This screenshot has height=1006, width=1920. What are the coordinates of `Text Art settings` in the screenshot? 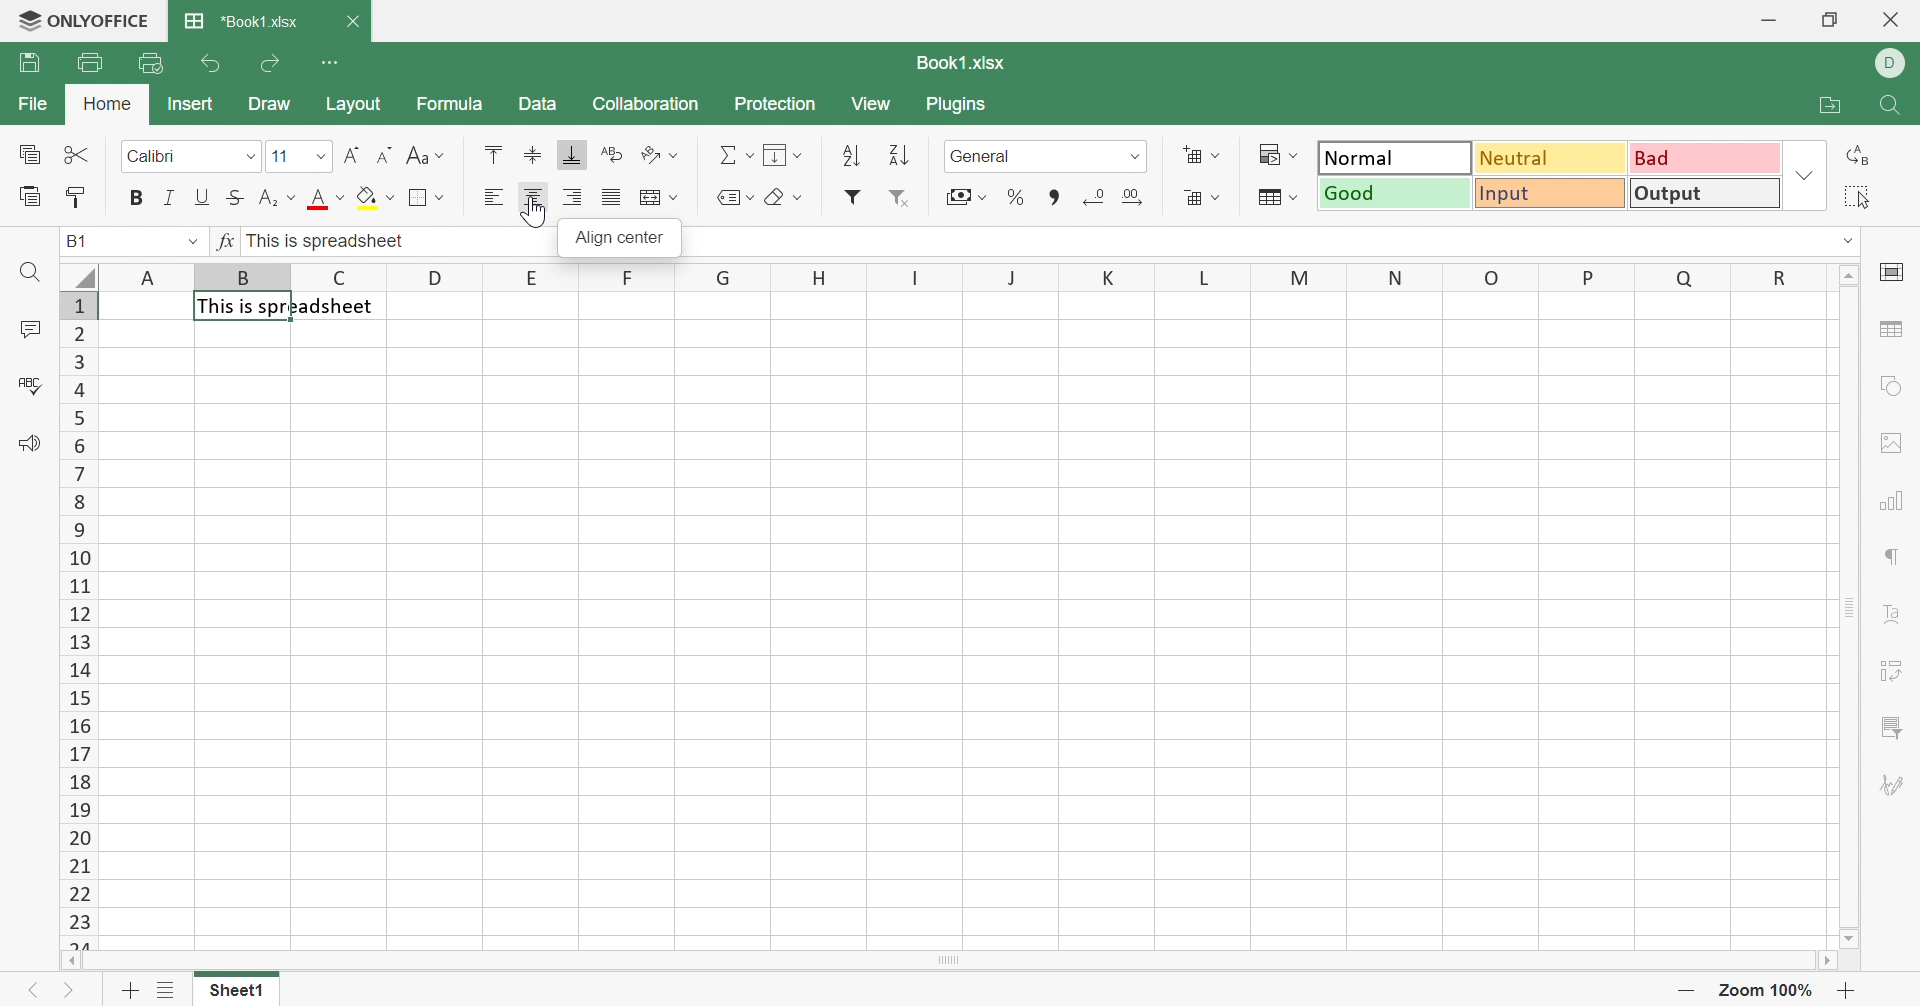 It's located at (1891, 613).